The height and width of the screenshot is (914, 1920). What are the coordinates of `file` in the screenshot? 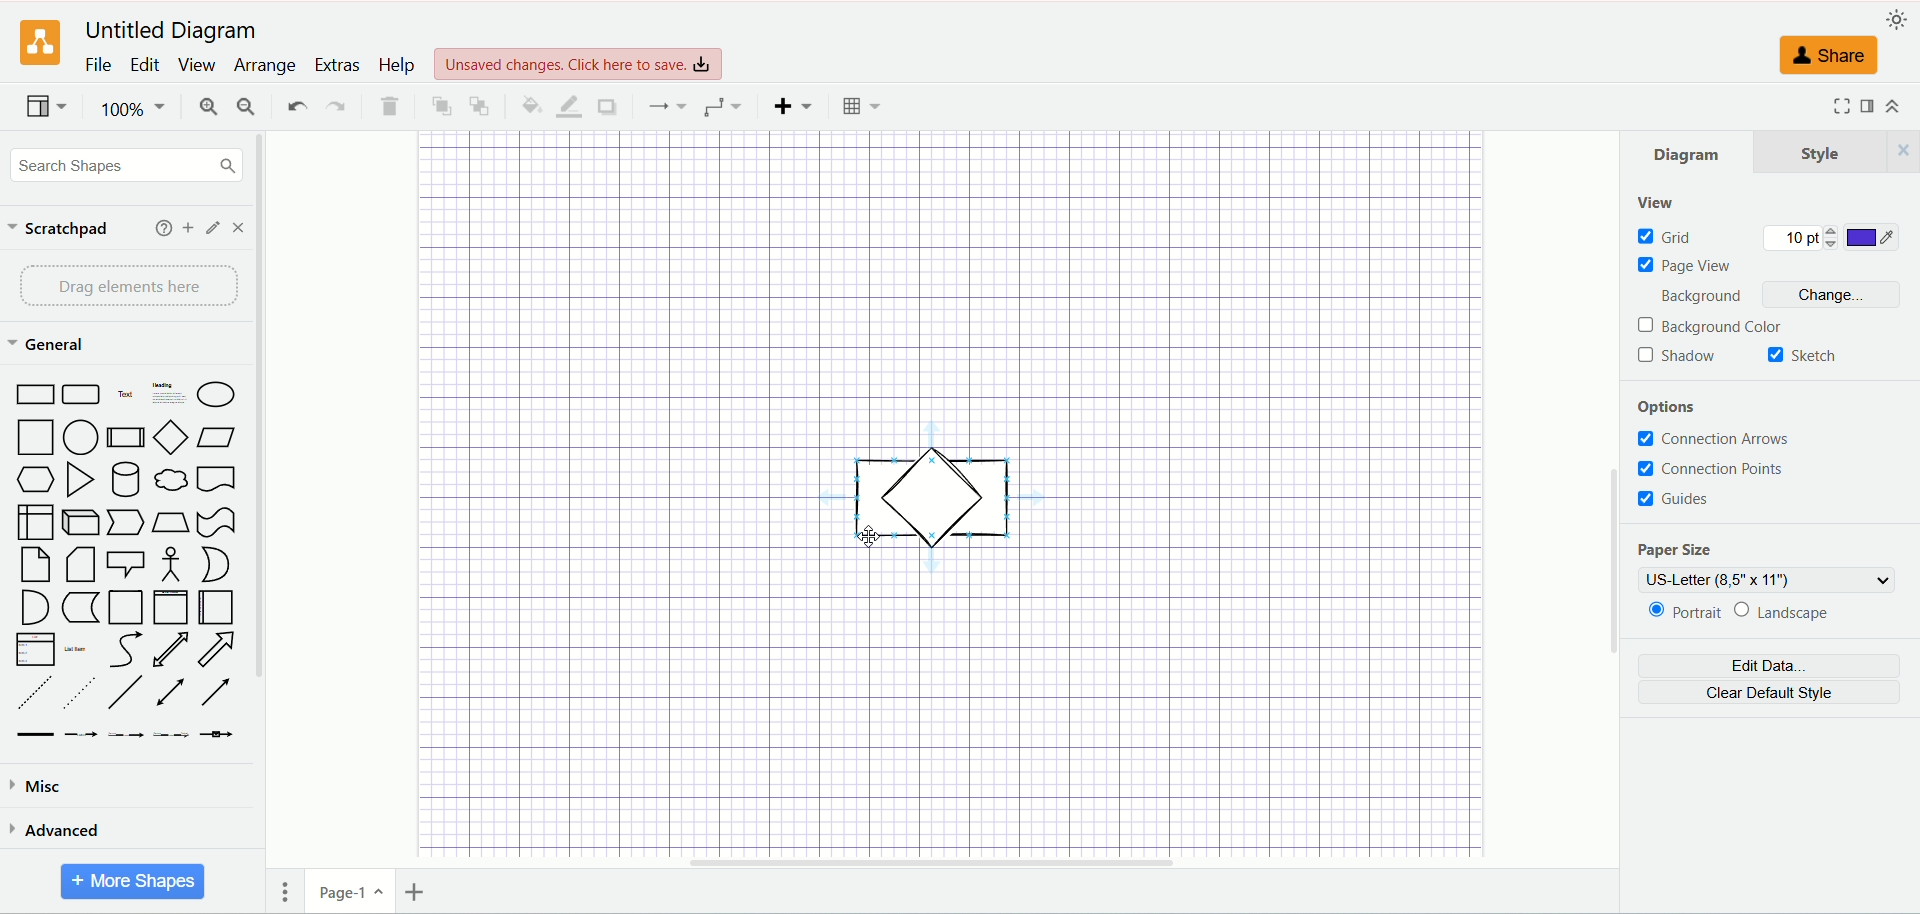 It's located at (96, 65).